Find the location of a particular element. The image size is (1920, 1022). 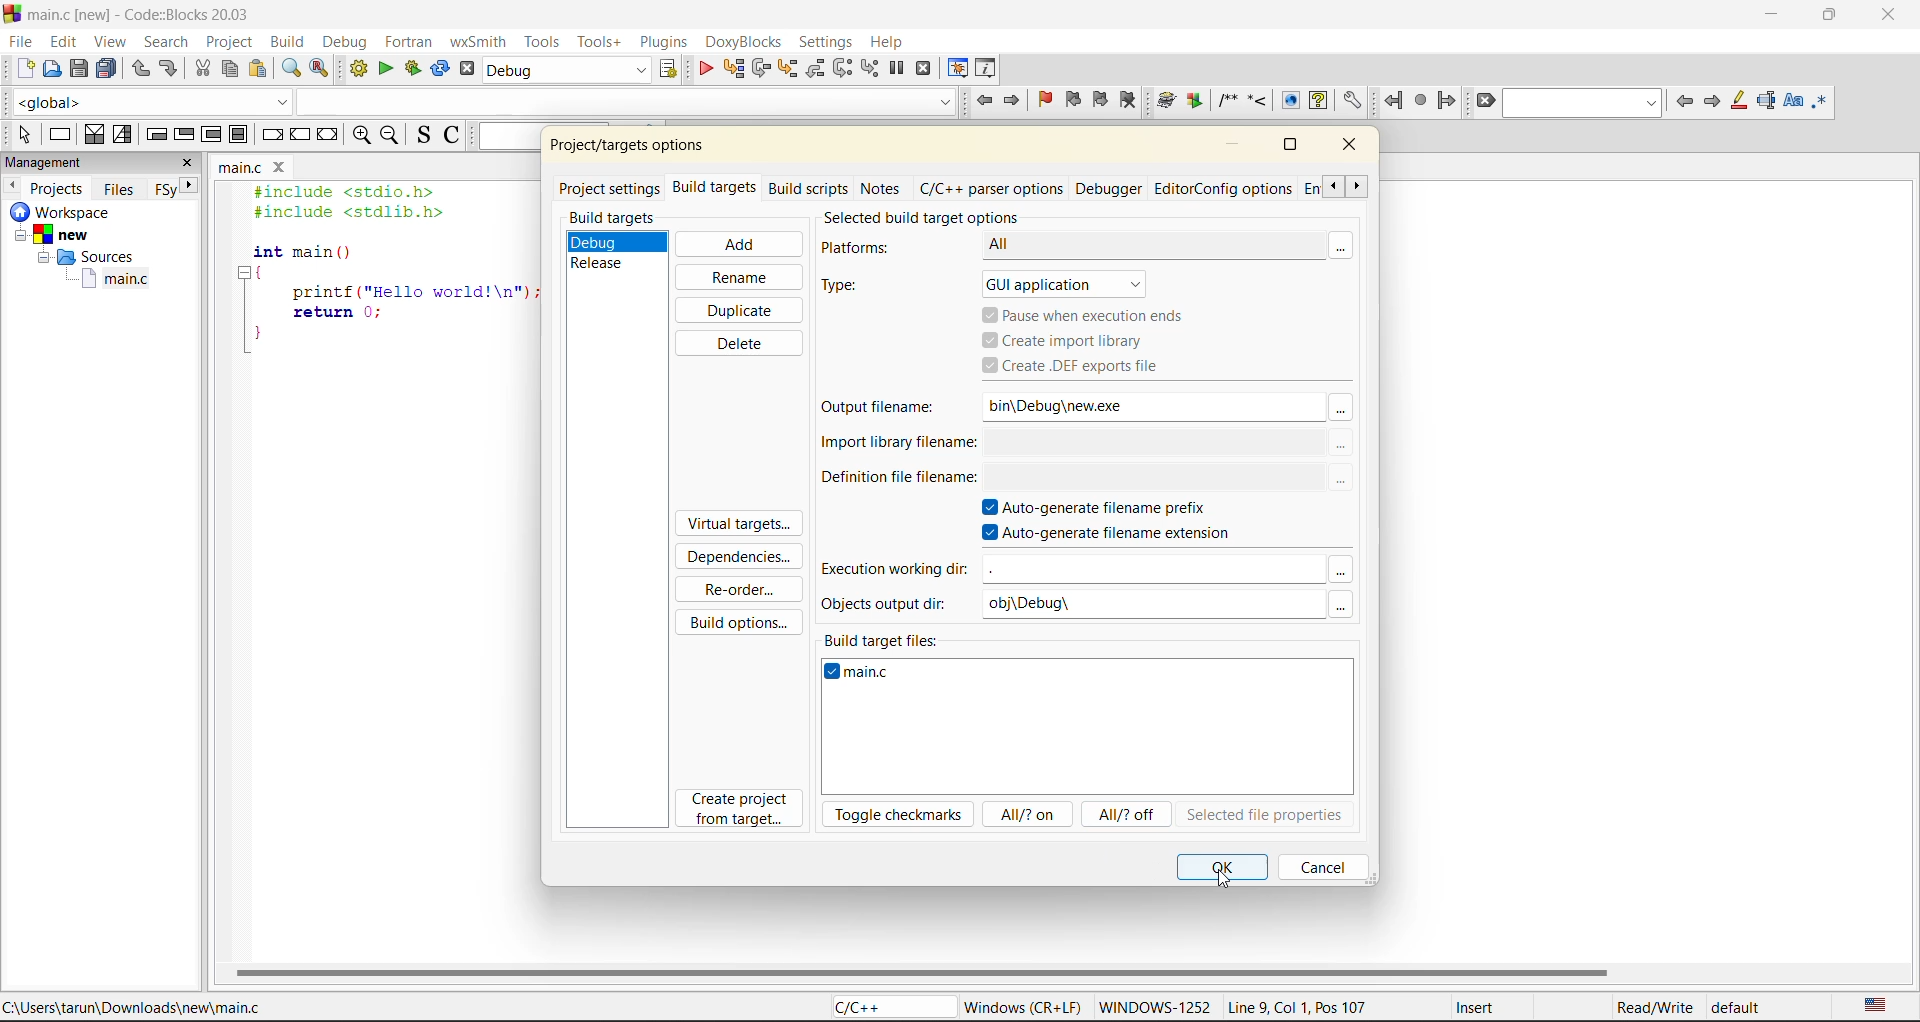

editor/config options is located at coordinates (1235, 190).